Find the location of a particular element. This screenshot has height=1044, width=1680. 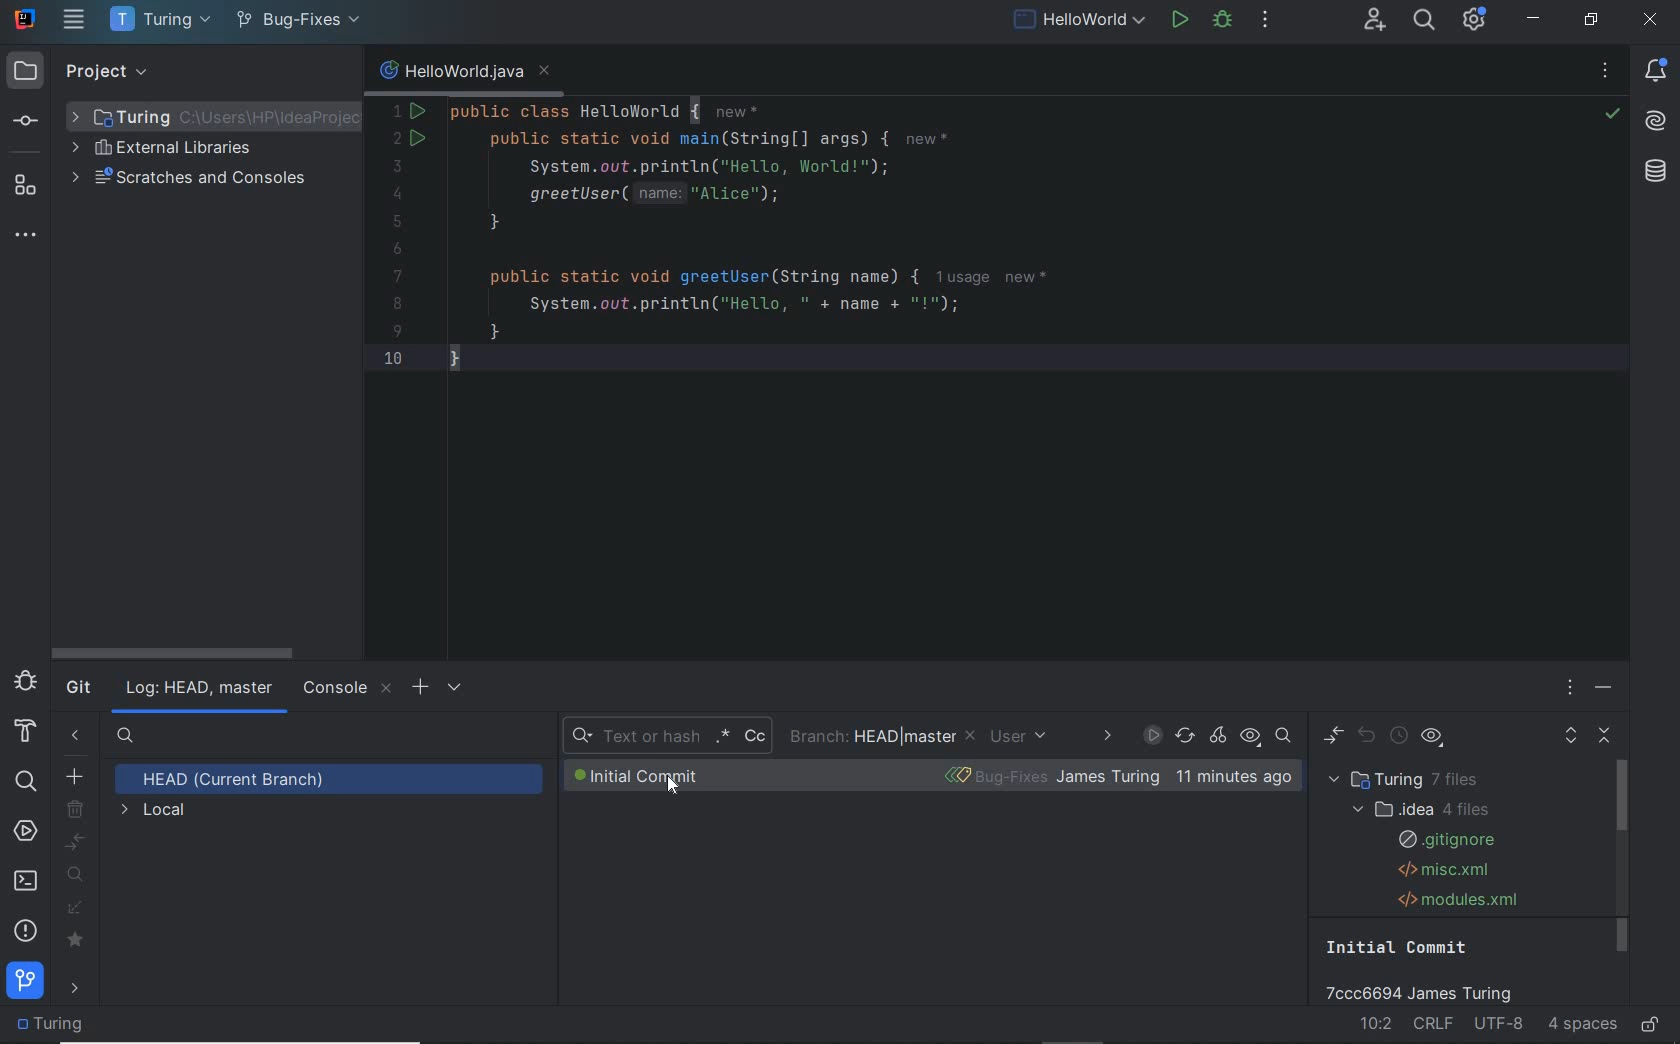

ENABLE GIT LOG INDEXING is located at coordinates (1152, 735).